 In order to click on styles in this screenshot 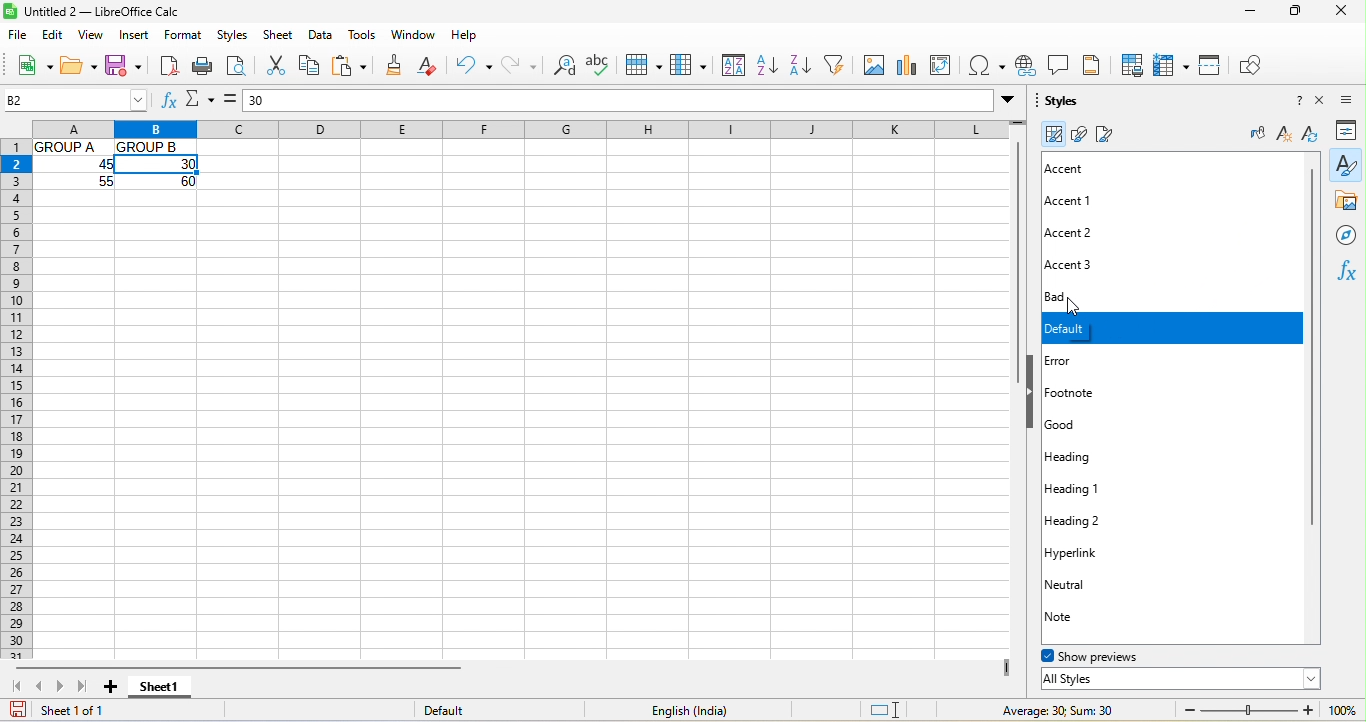, I will do `click(231, 37)`.